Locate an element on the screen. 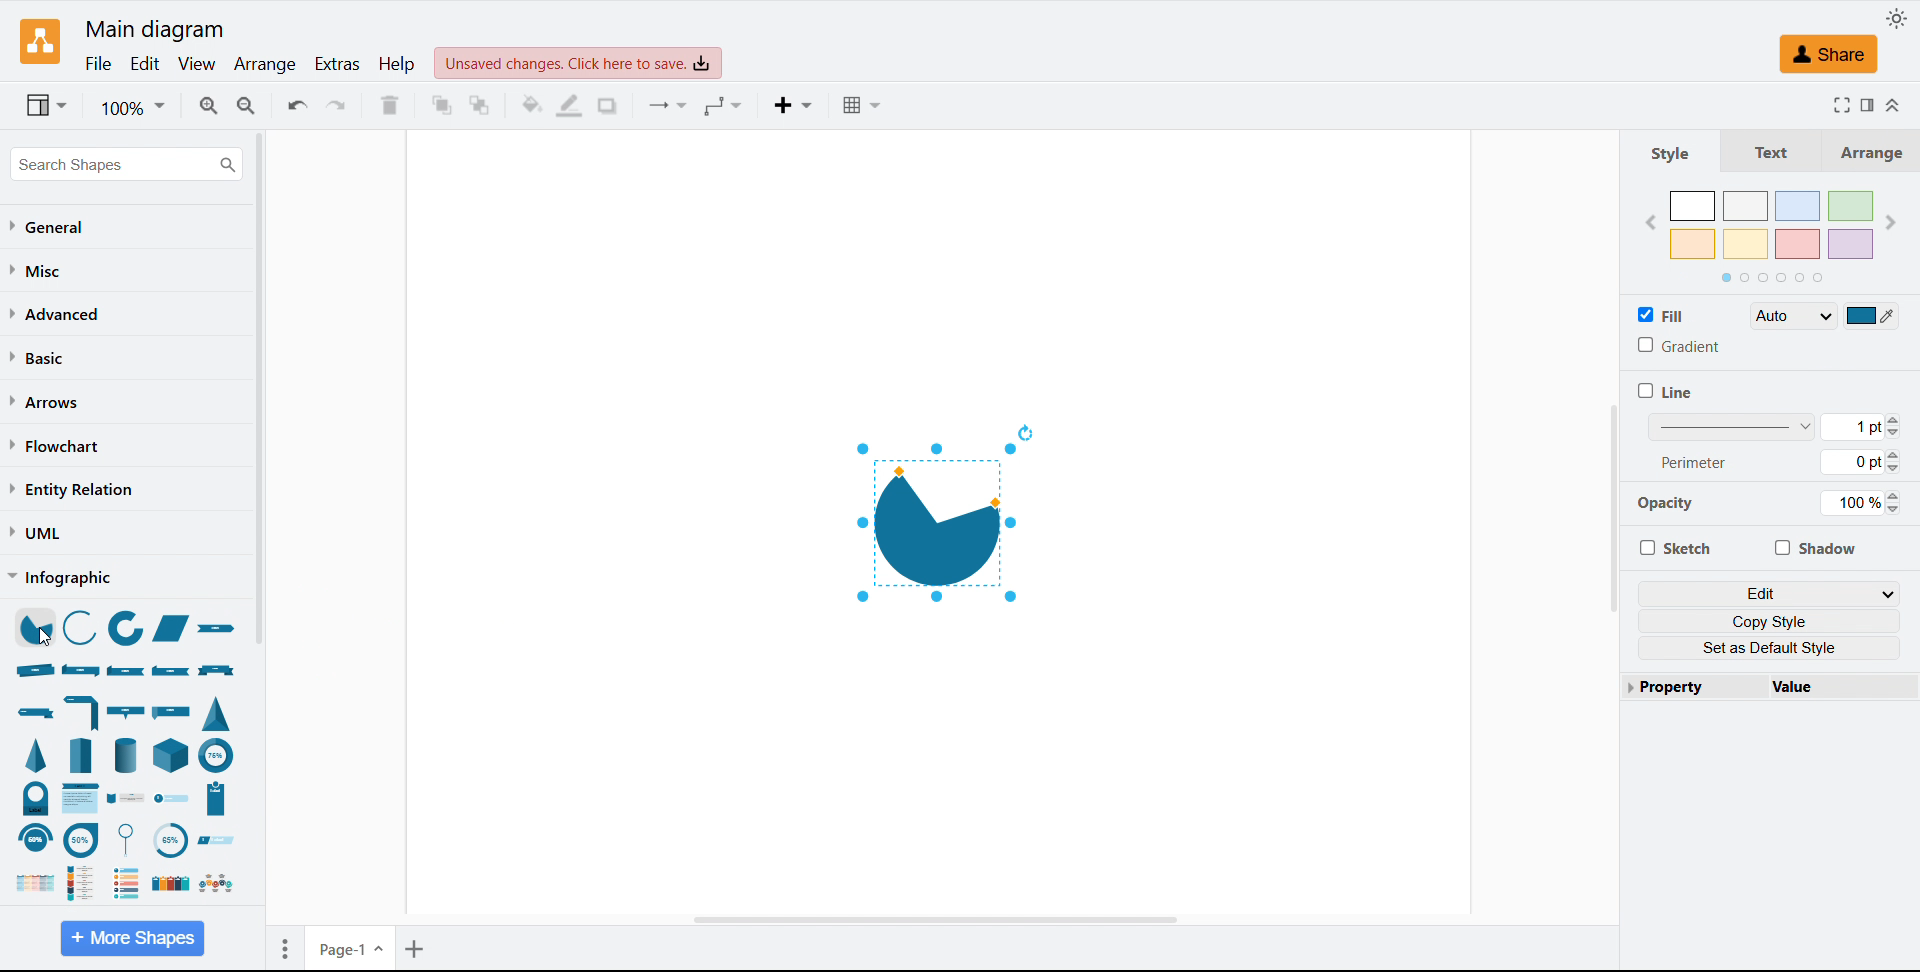 The width and height of the screenshot is (1920, 972). help  is located at coordinates (397, 64).